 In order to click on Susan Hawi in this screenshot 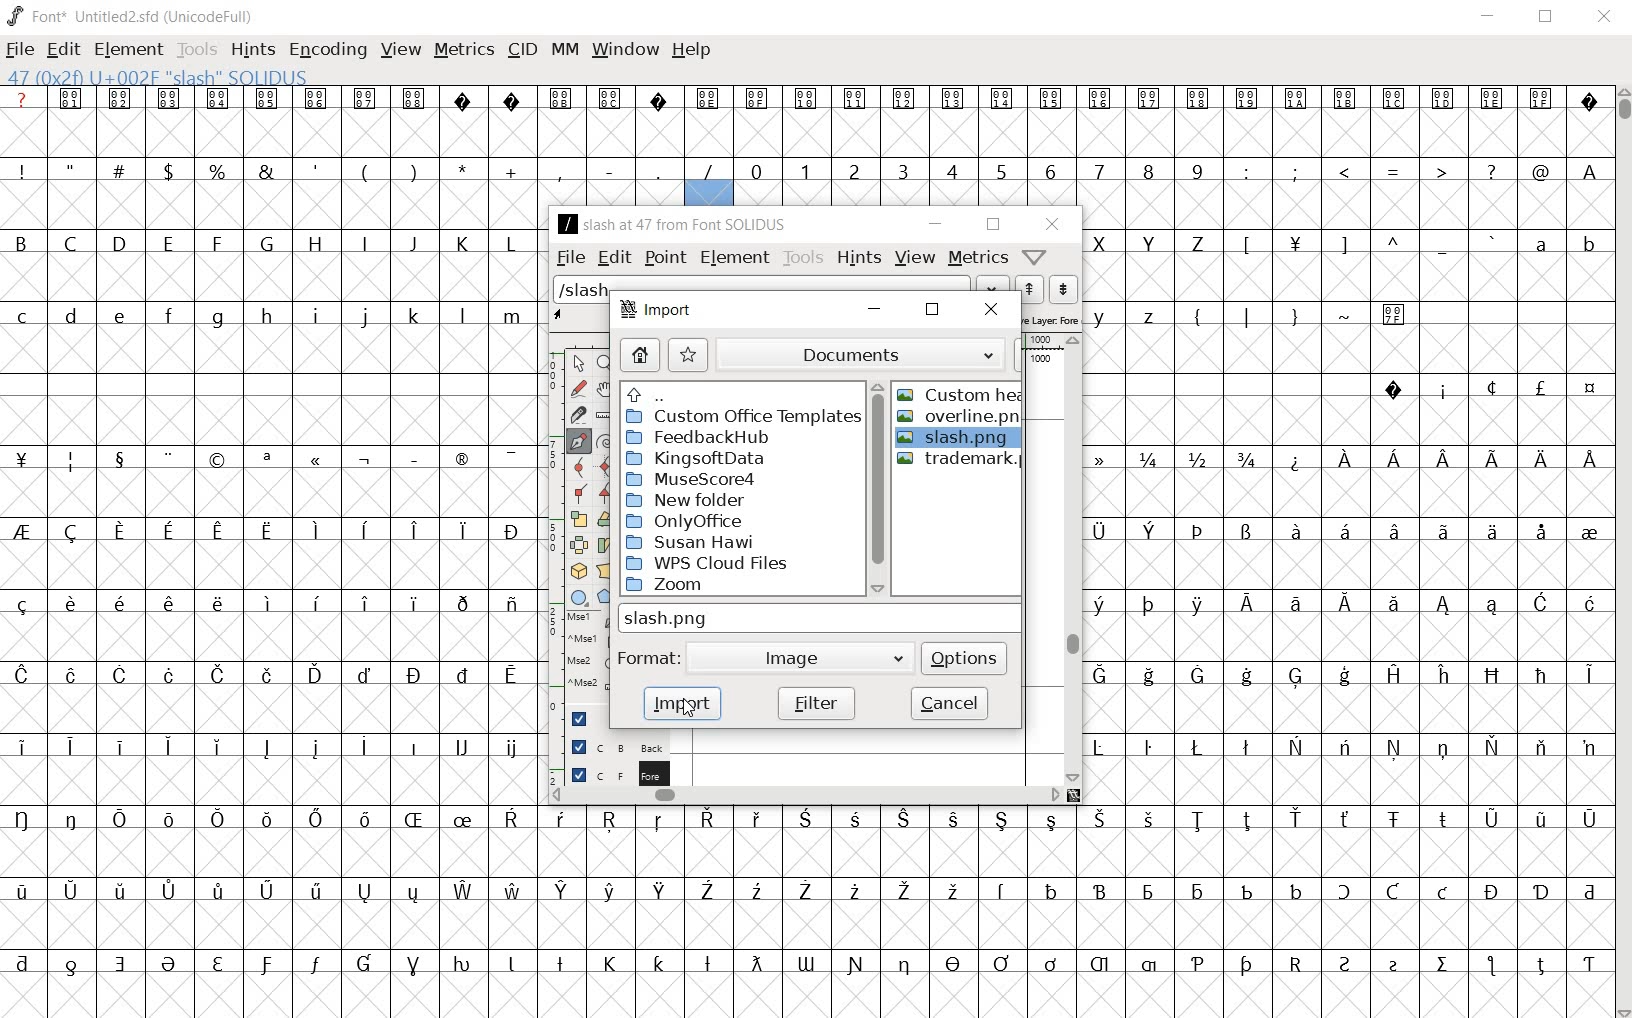, I will do `click(690, 543)`.